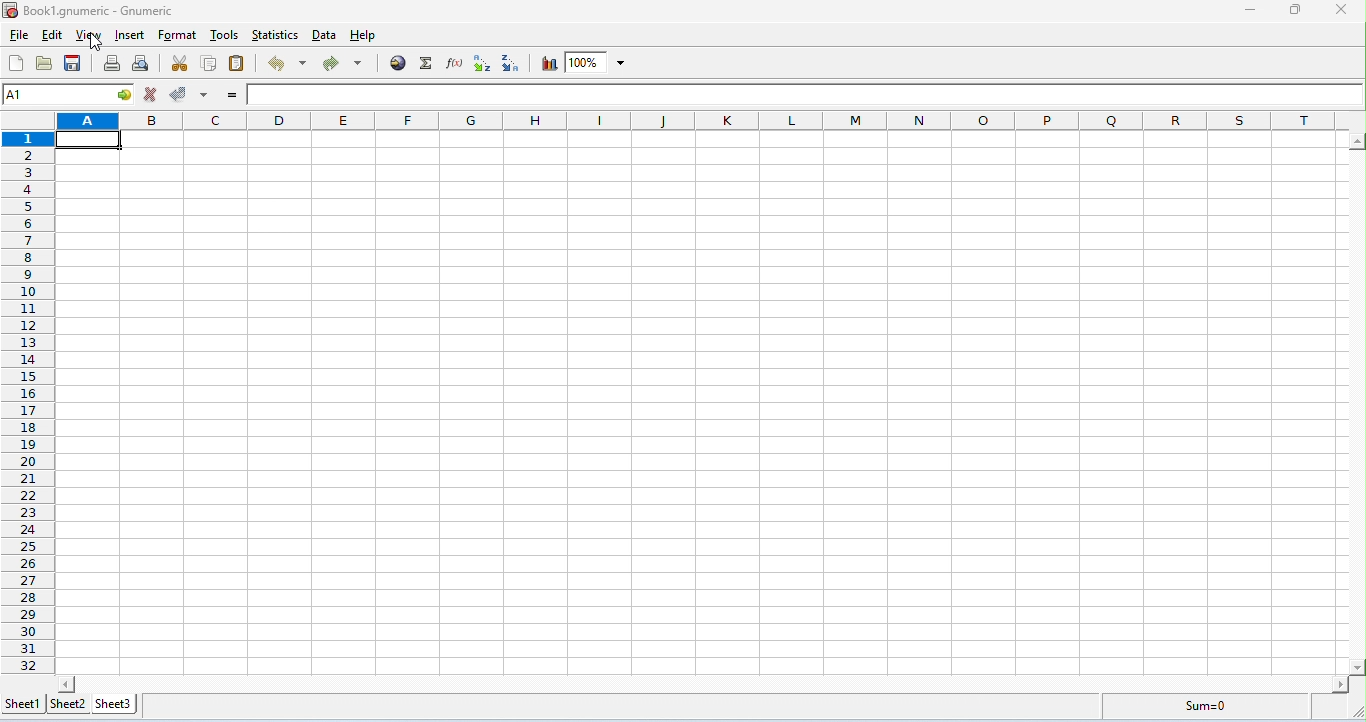 The height and width of the screenshot is (722, 1366). I want to click on column headings, so click(697, 121).